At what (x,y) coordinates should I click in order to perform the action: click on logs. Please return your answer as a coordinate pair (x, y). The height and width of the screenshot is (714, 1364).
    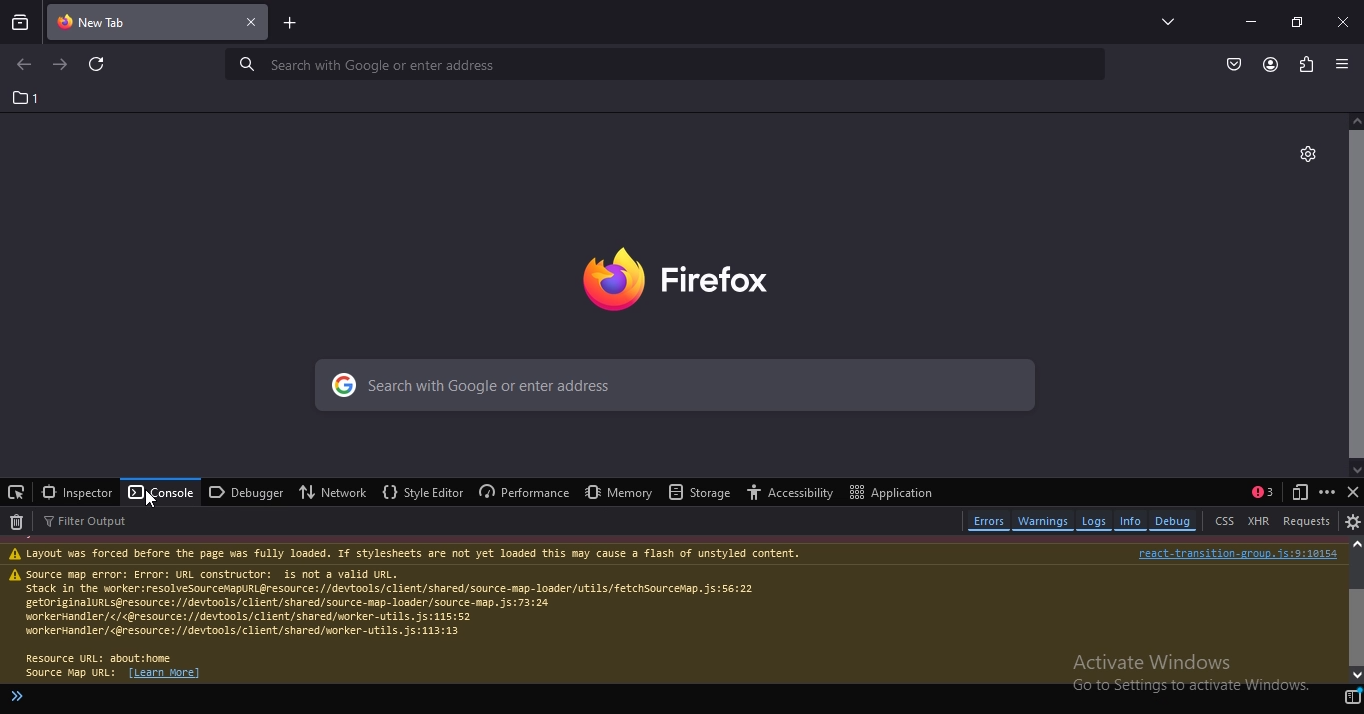
    Looking at the image, I should click on (1095, 521).